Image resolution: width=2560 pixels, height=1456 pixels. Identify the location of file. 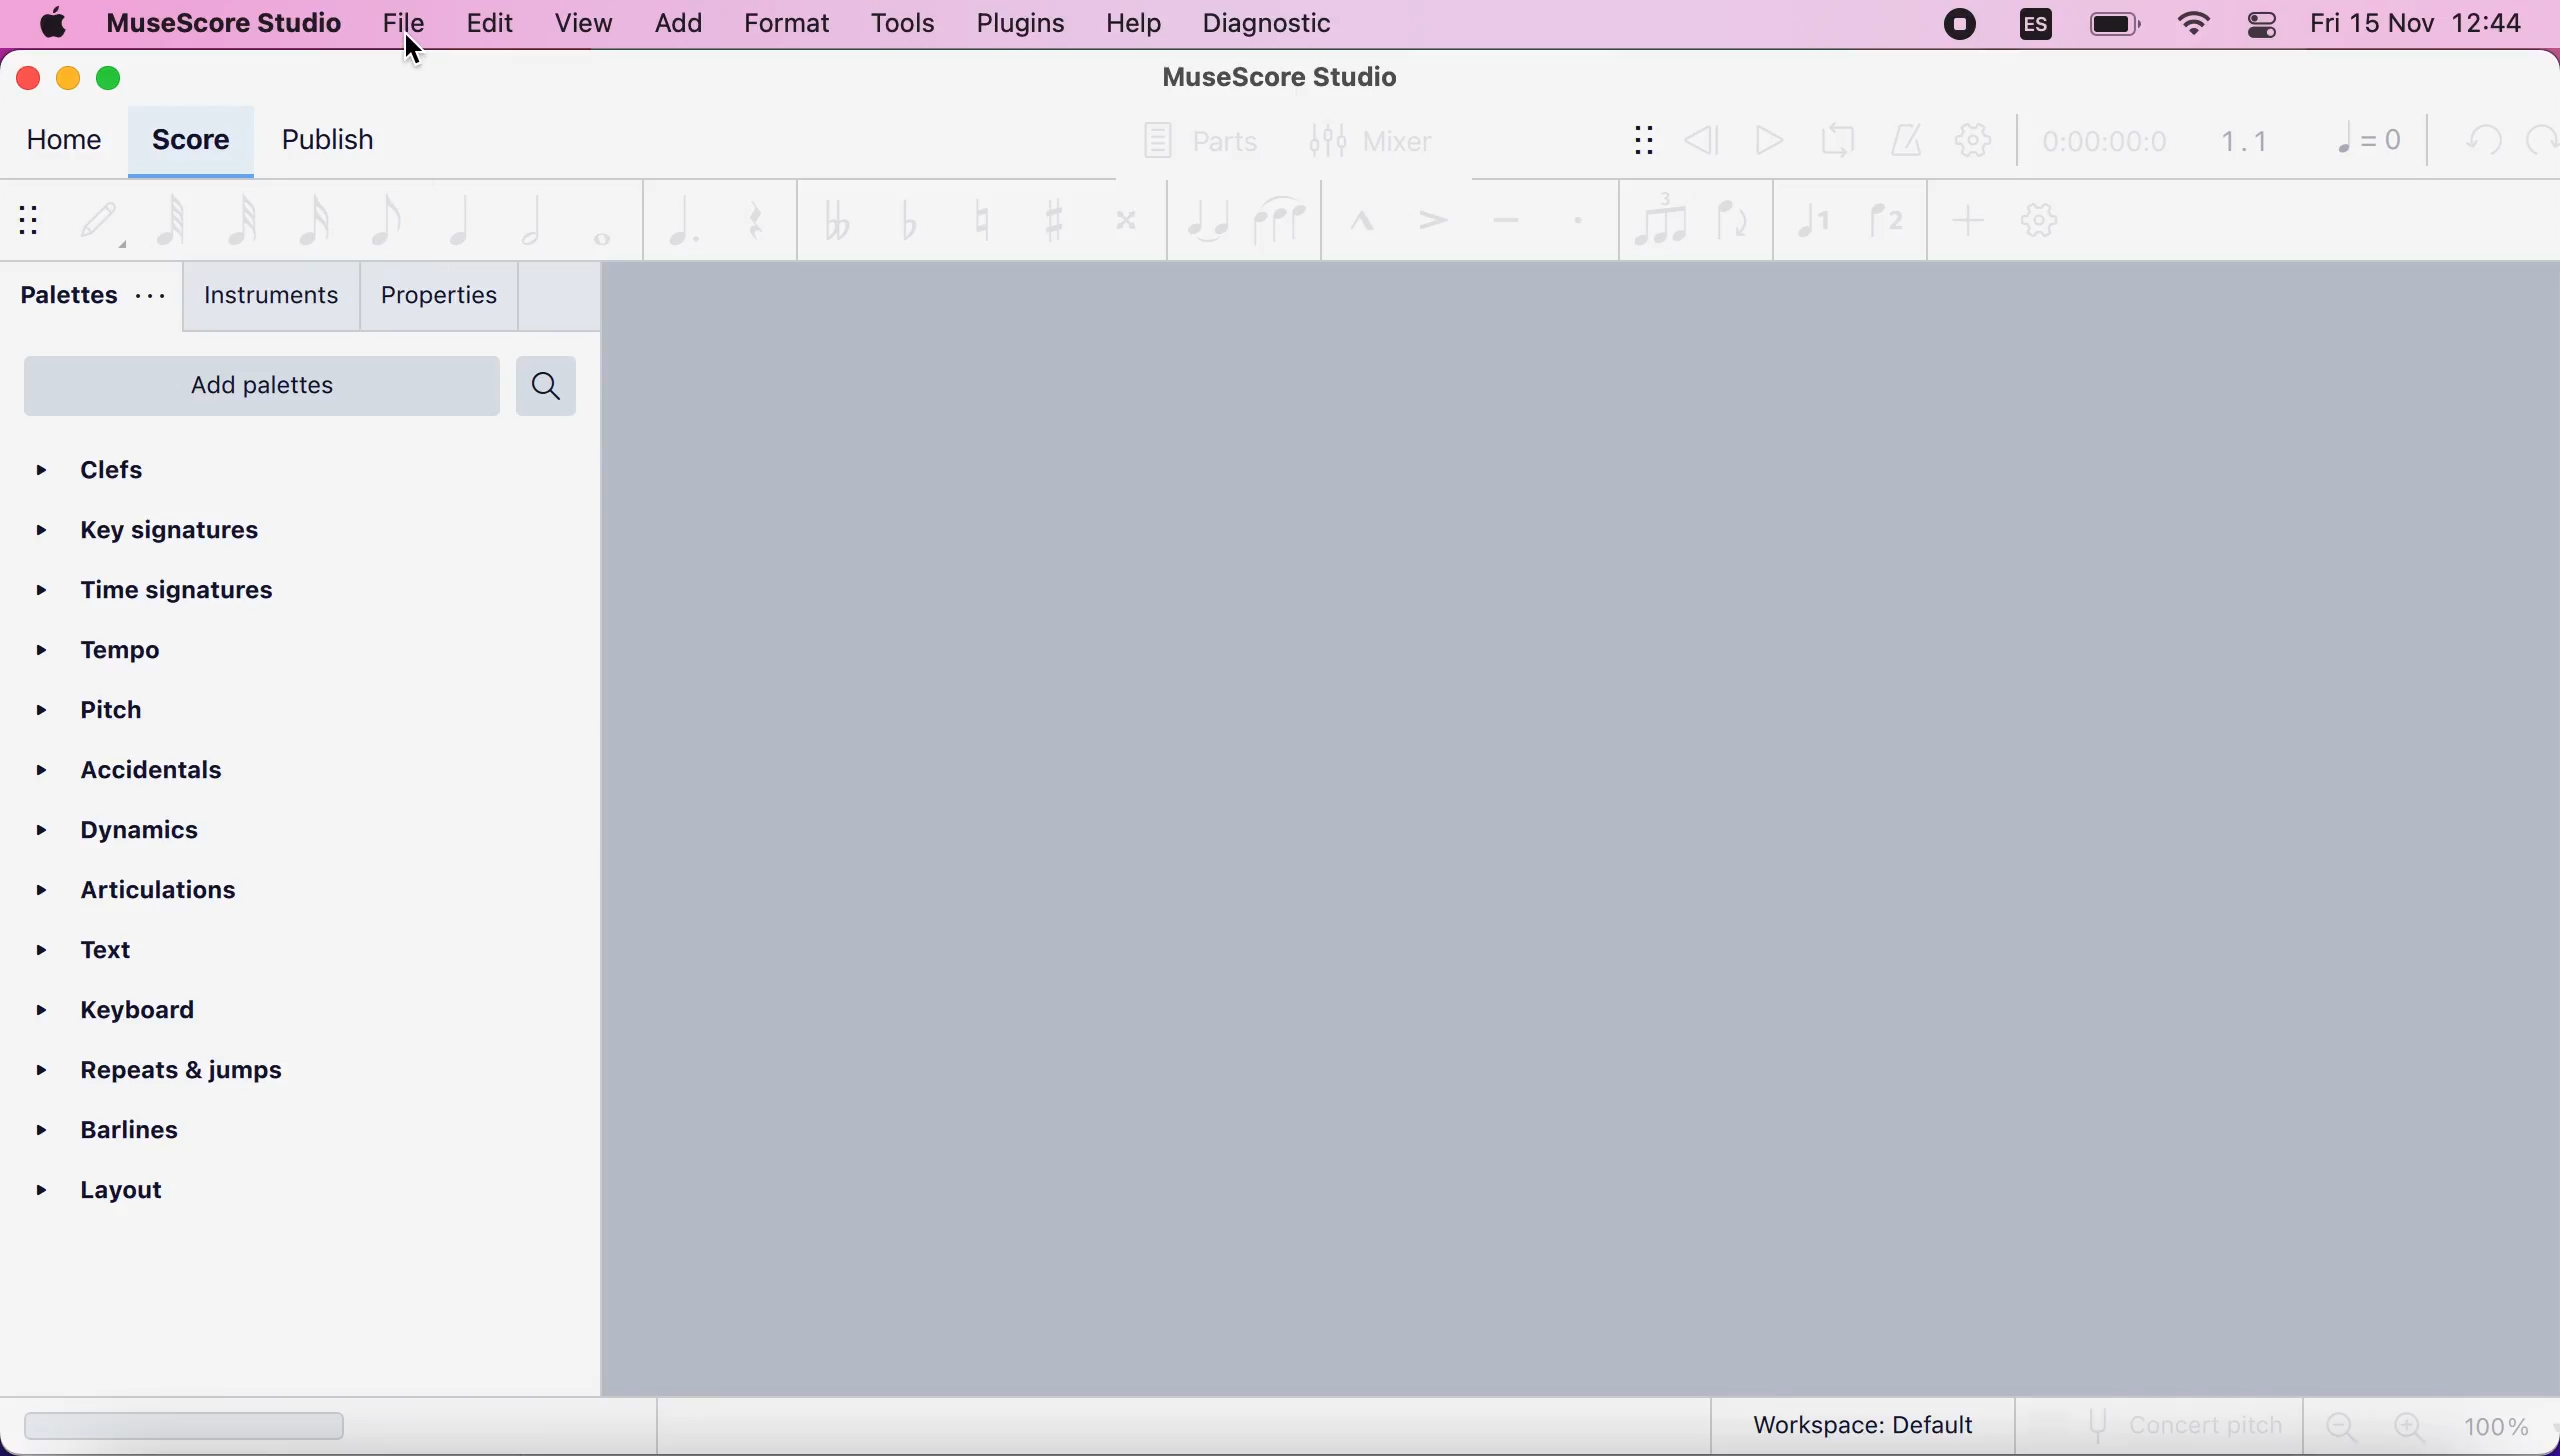
(405, 26).